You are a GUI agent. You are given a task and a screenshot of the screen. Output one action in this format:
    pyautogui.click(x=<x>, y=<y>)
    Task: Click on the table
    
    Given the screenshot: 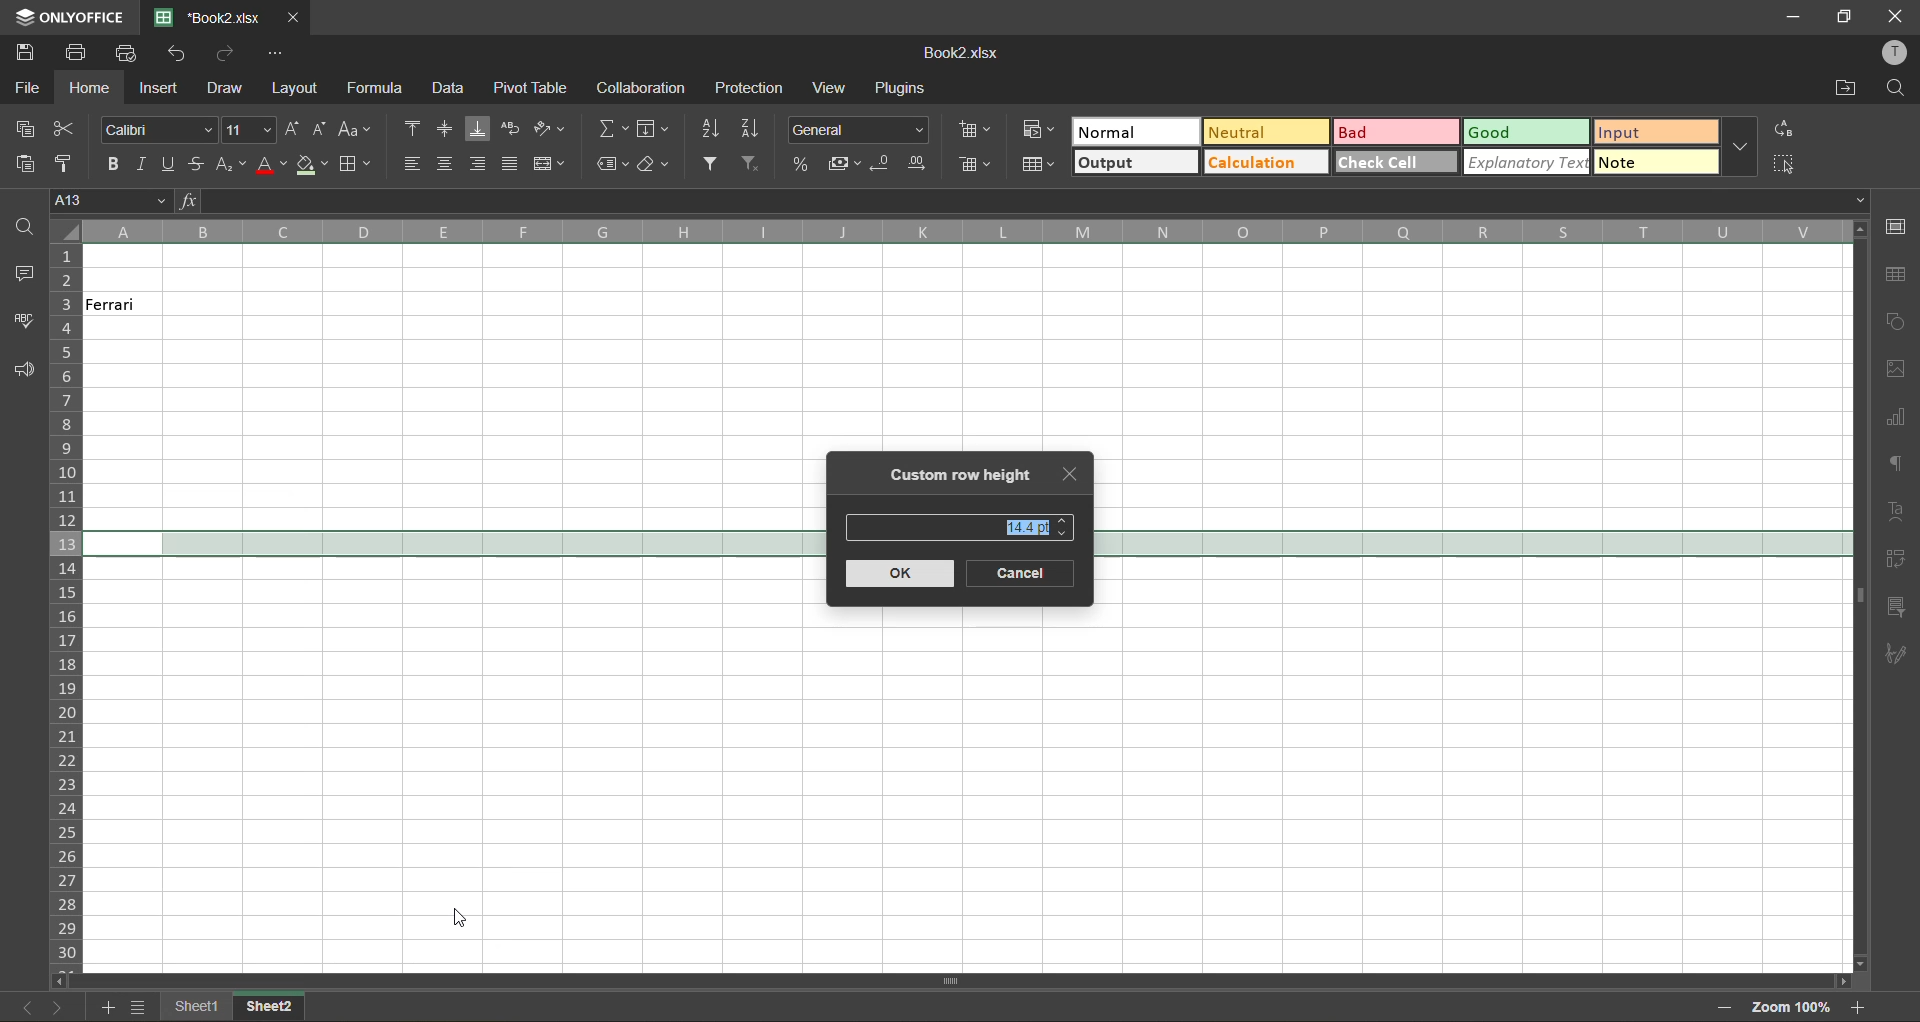 What is the action you would take?
    pyautogui.click(x=1897, y=276)
    